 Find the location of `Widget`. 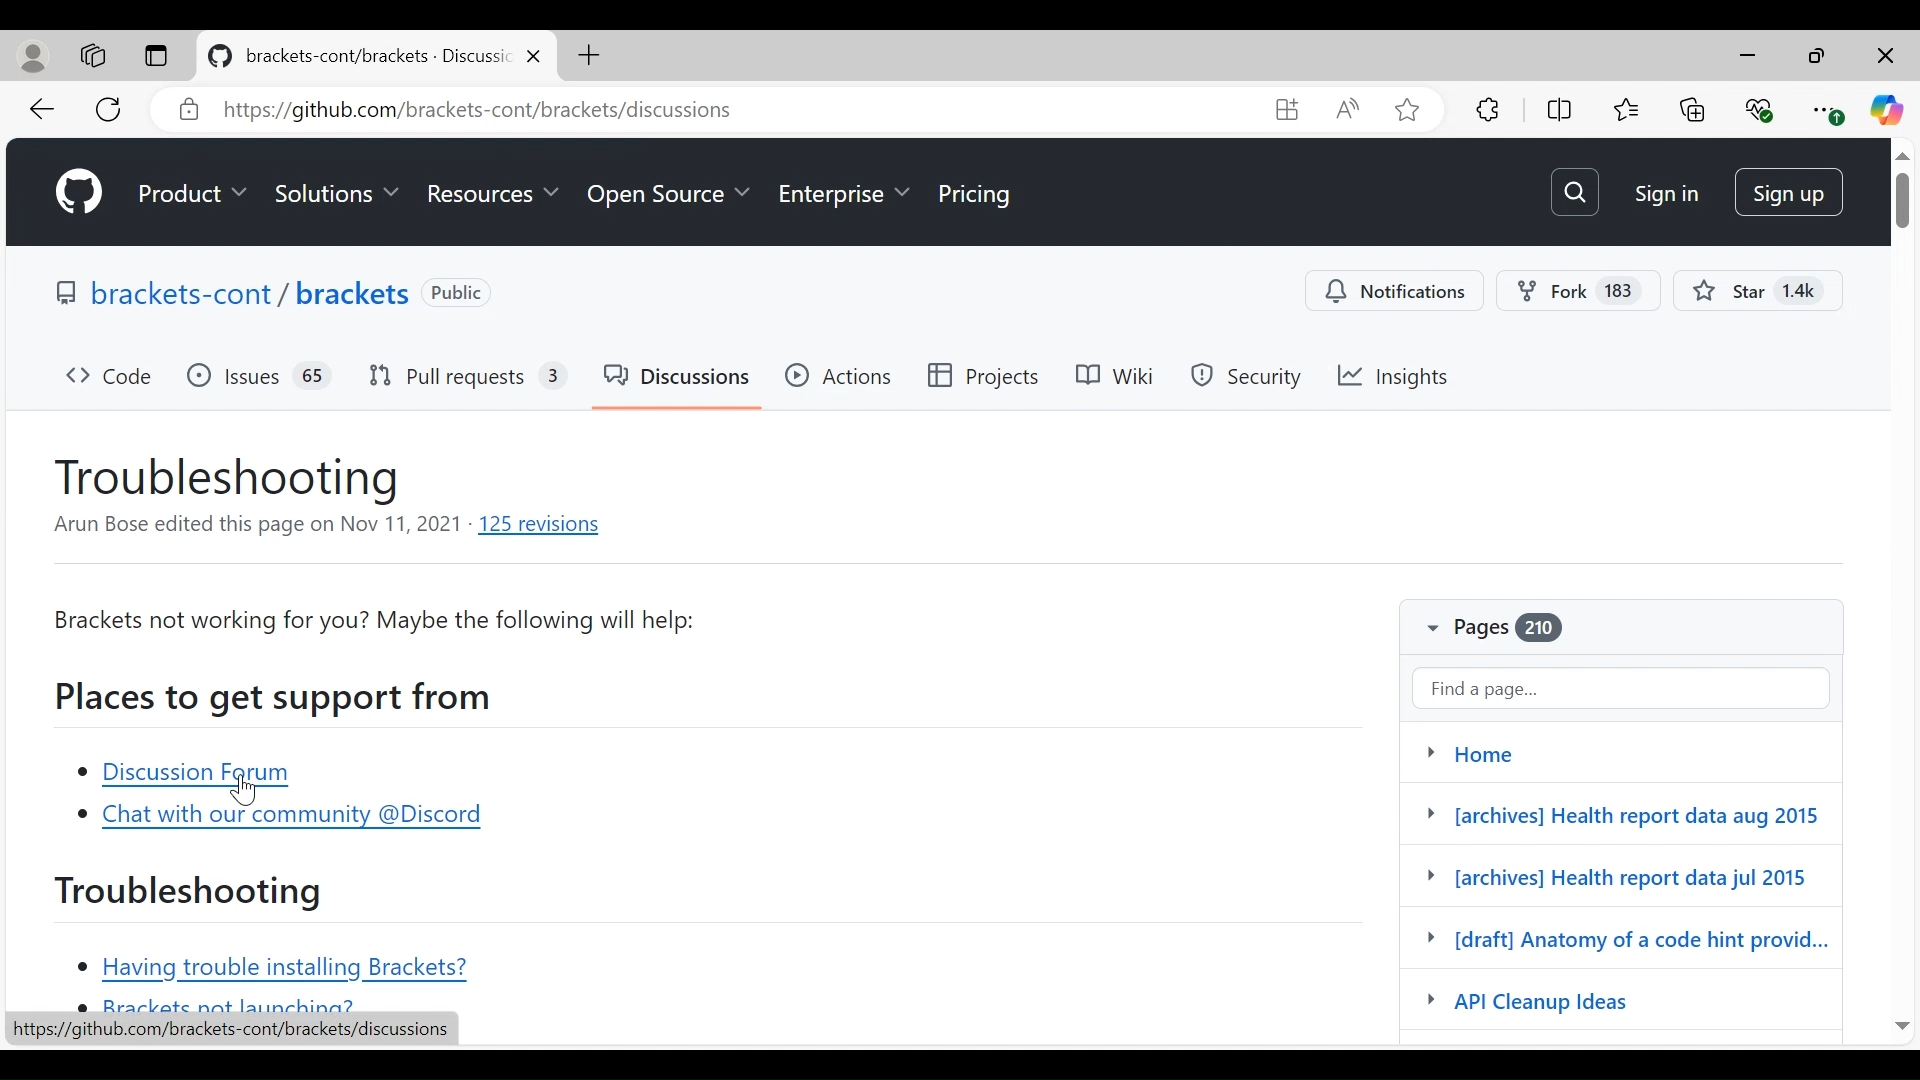

Widget is located at coordinates (1286, 109).